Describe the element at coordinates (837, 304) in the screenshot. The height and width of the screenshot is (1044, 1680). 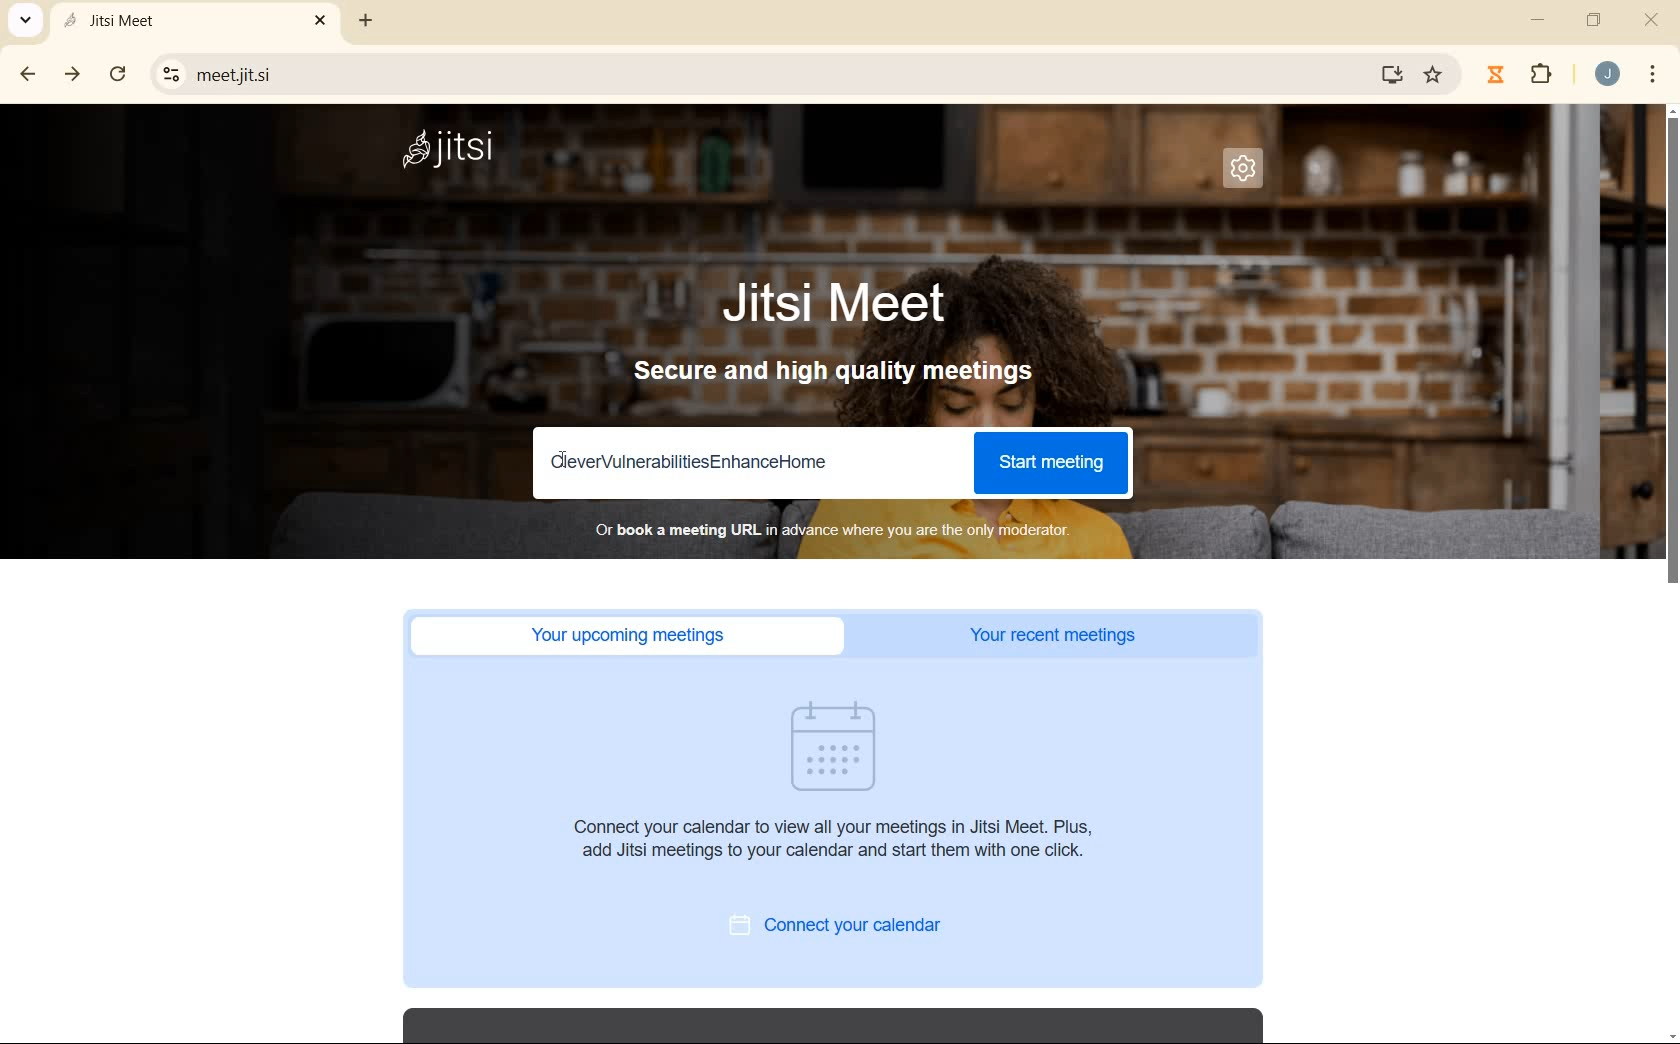
I see `Jitsi Meet` at that location.